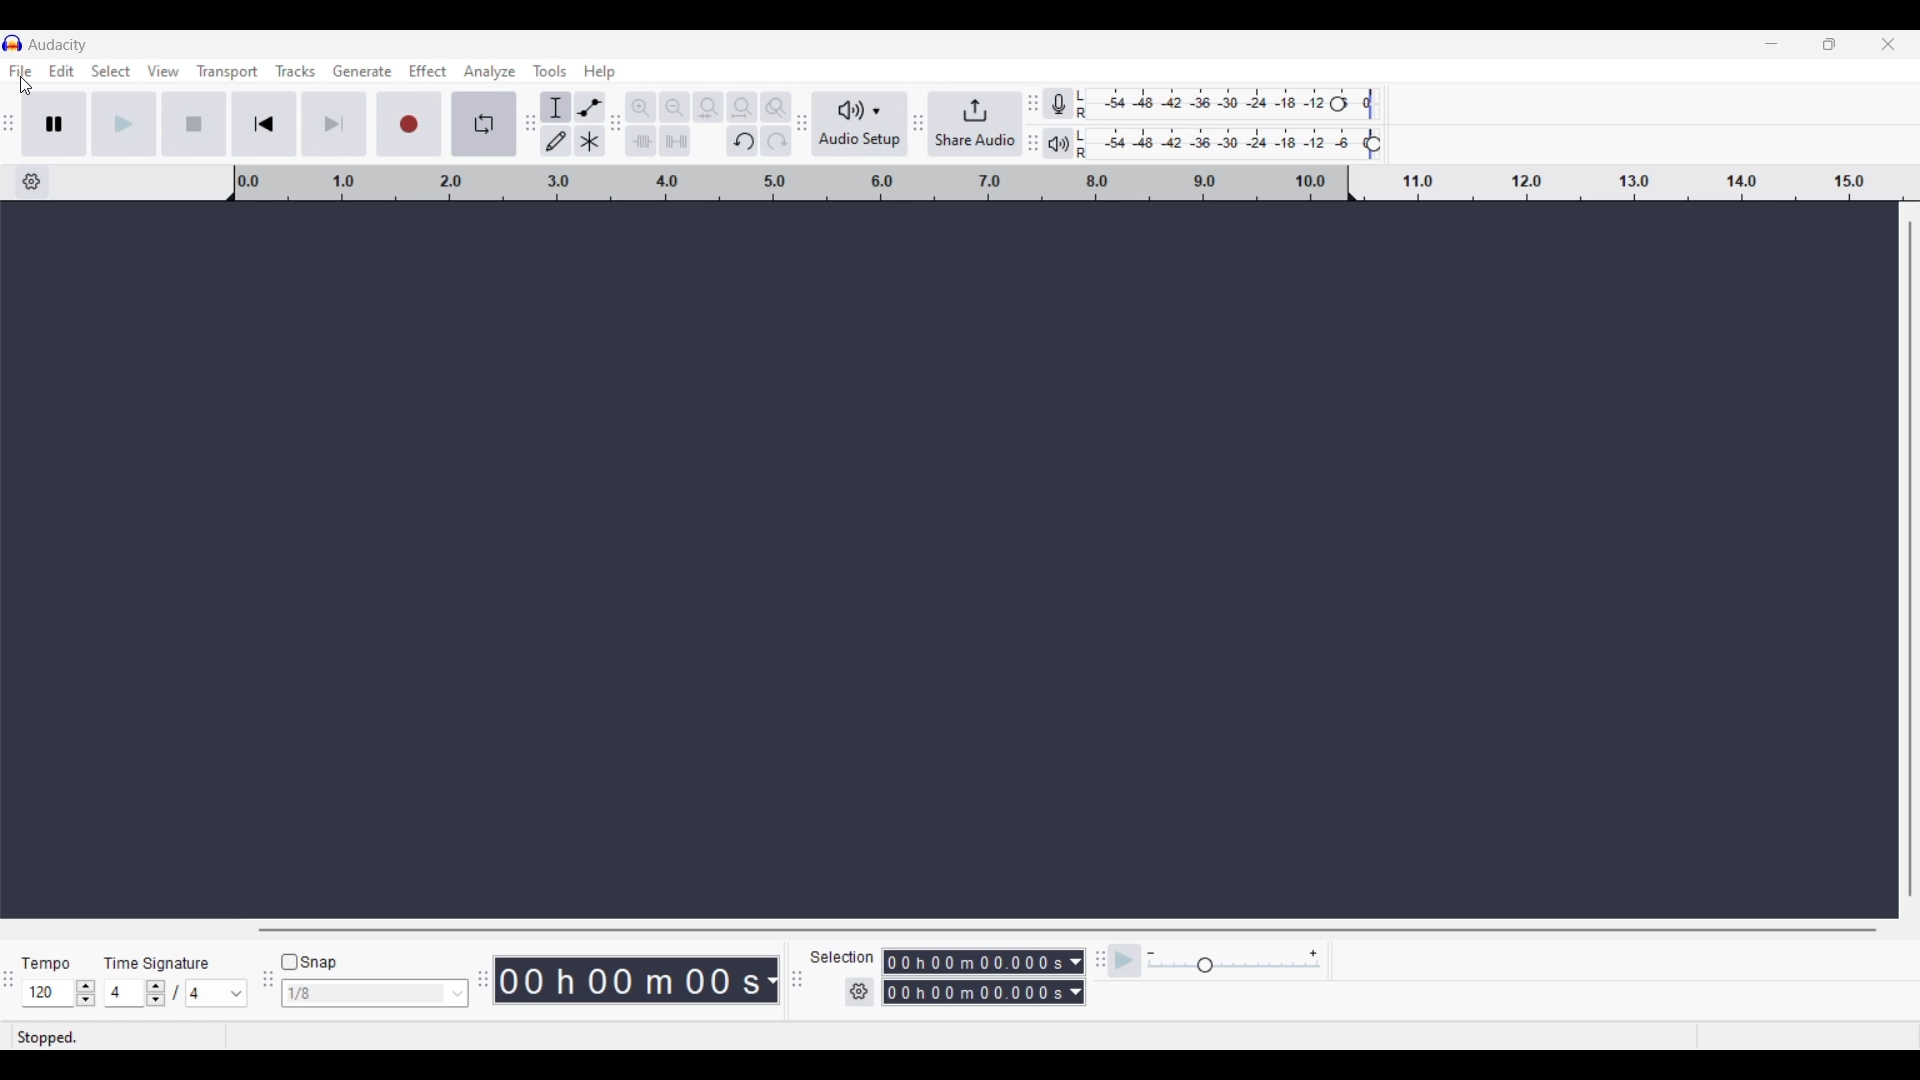  I want to click on 00h00m00.000s, so click(983, 995).